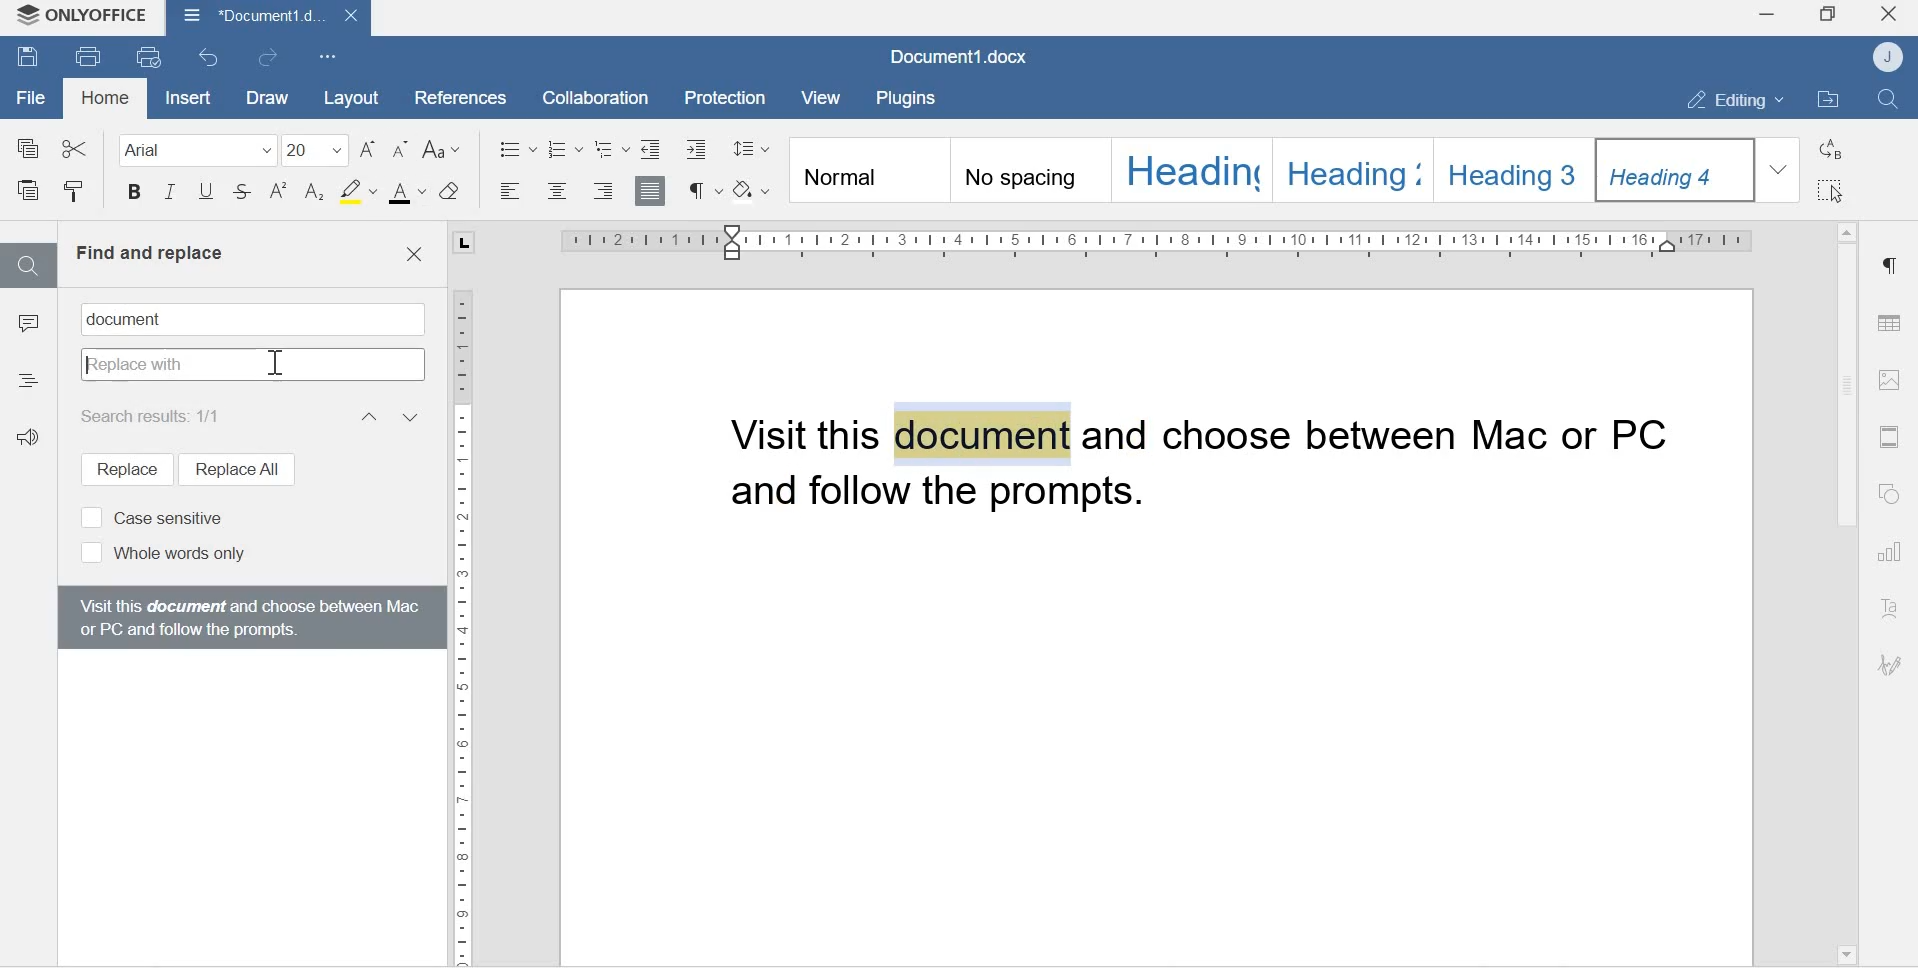  I want to click on tab stop, so click(457, 241).